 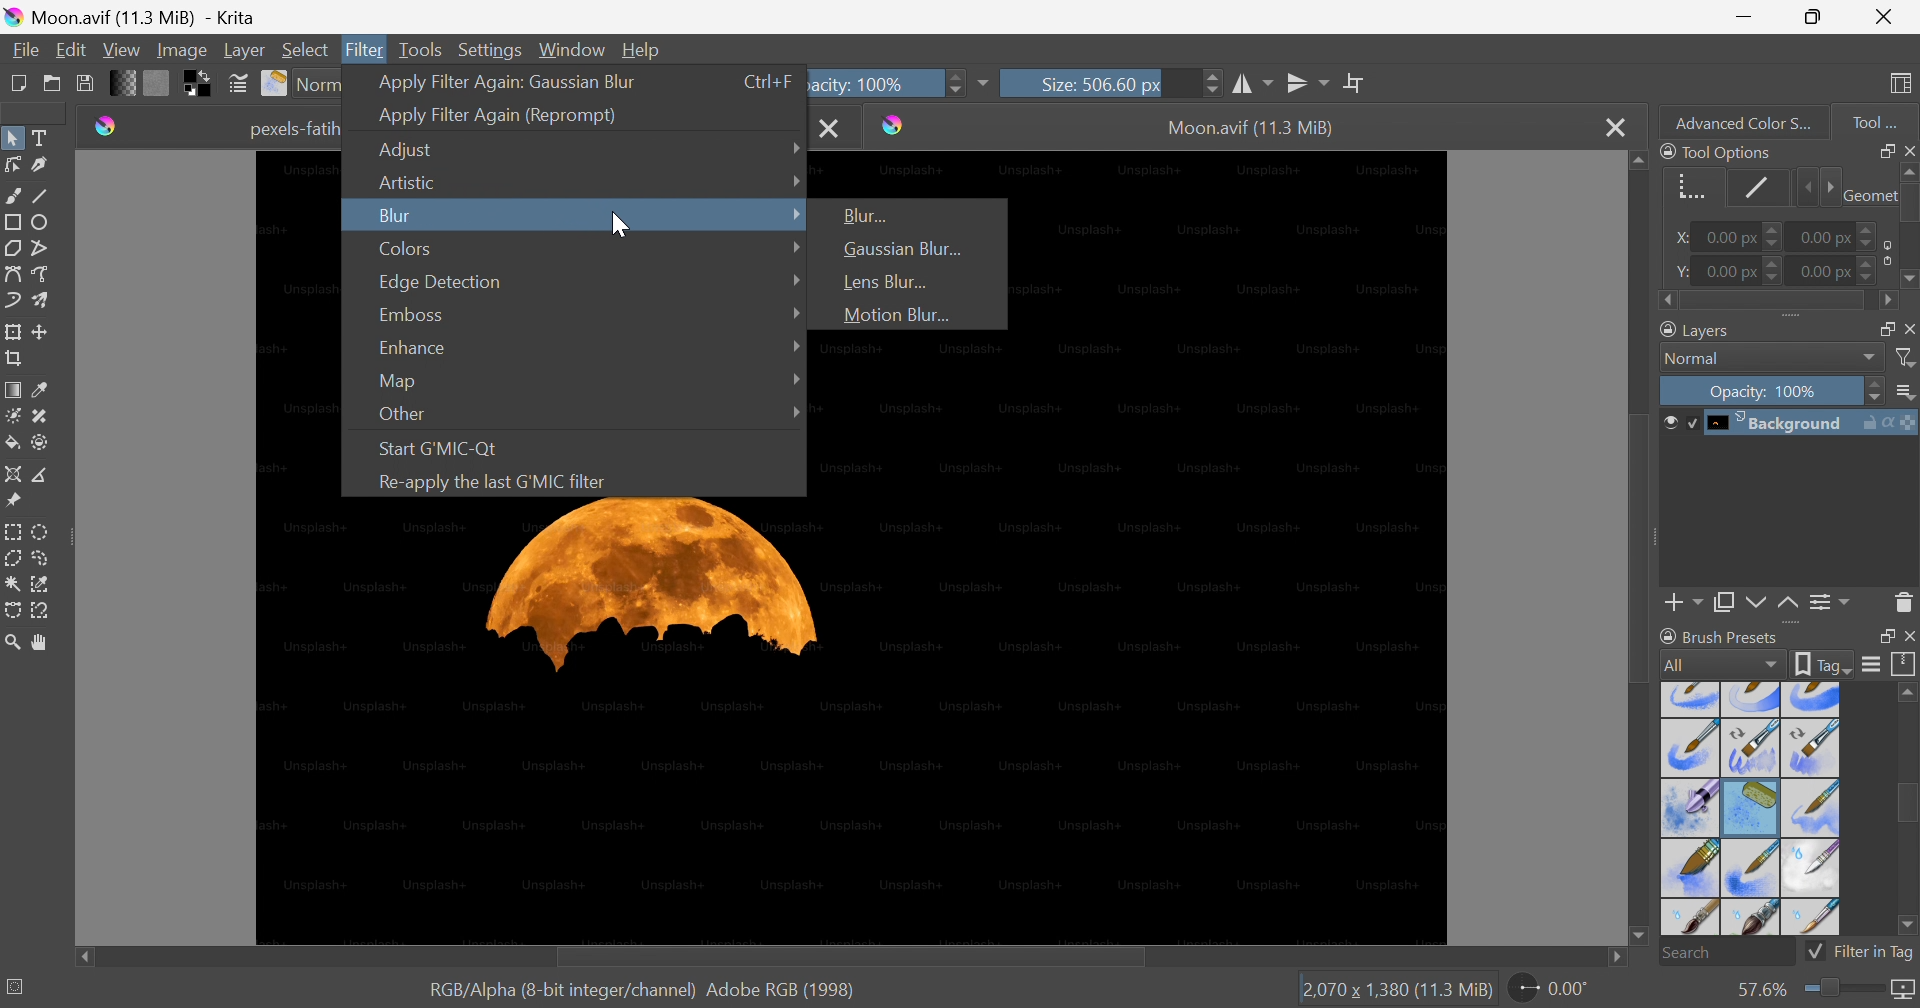 I want to click on Previous, so click(x=1802, y=188).